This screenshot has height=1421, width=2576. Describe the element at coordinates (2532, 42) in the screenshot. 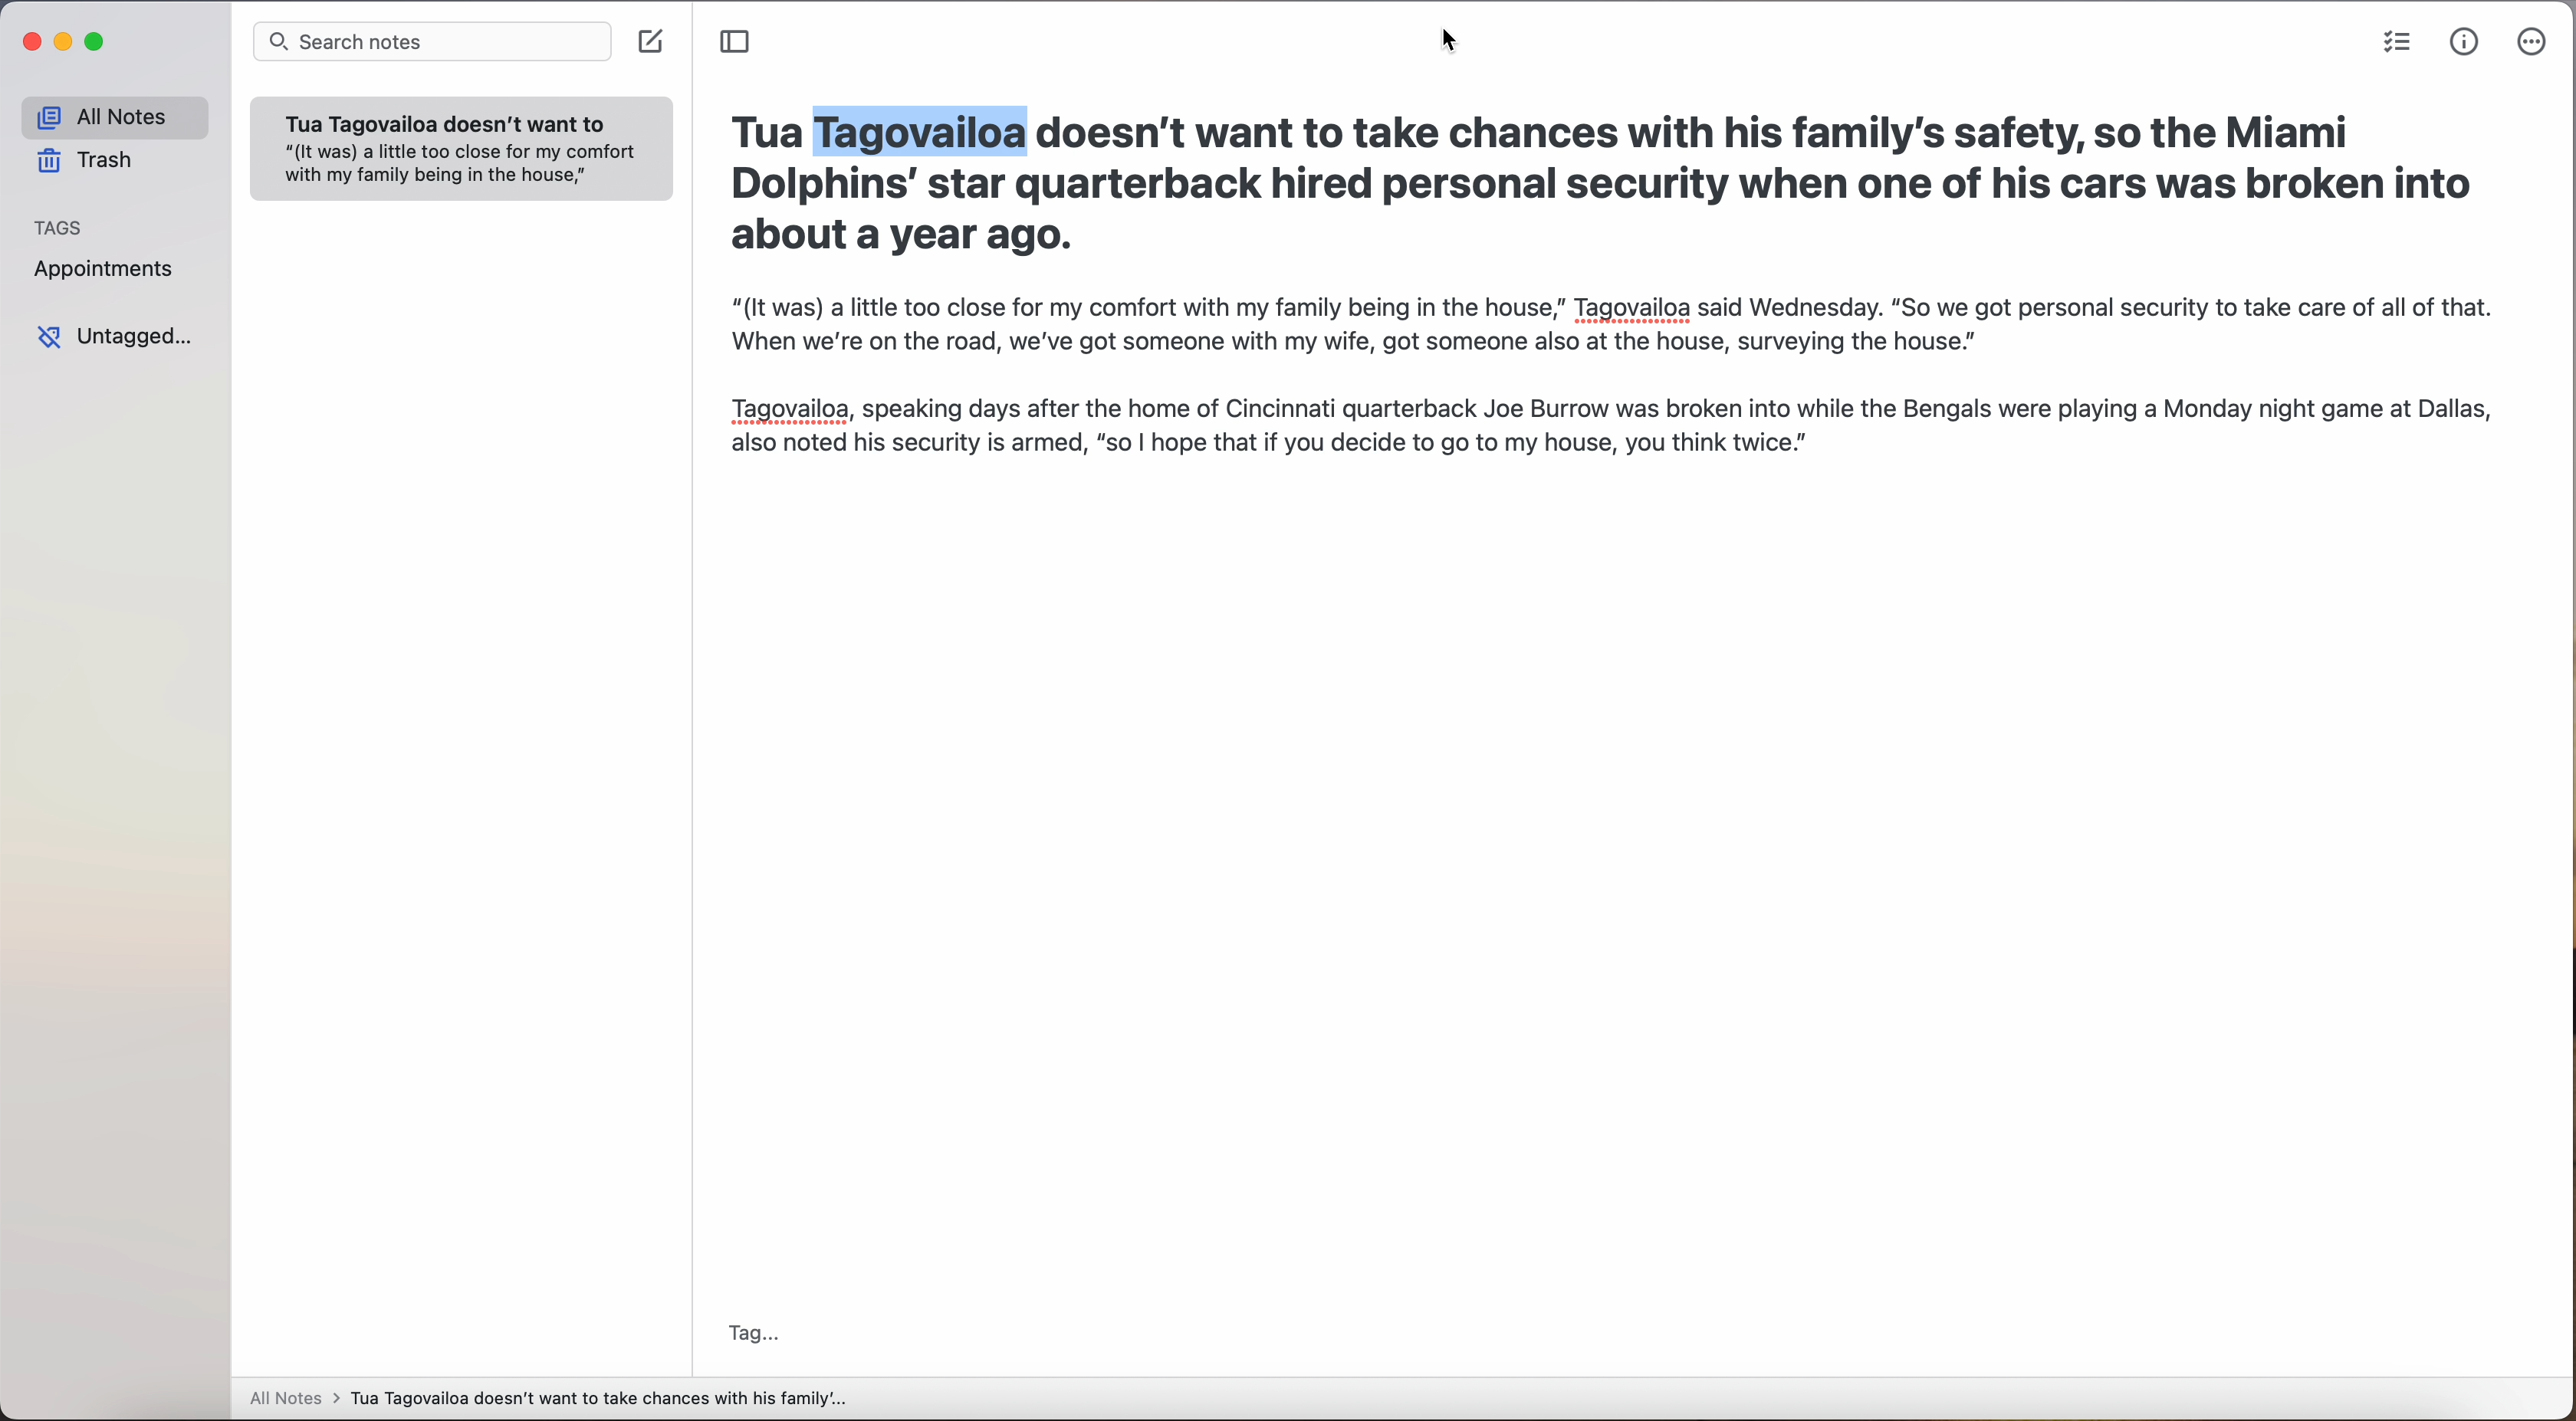

I see `more options` at that location.